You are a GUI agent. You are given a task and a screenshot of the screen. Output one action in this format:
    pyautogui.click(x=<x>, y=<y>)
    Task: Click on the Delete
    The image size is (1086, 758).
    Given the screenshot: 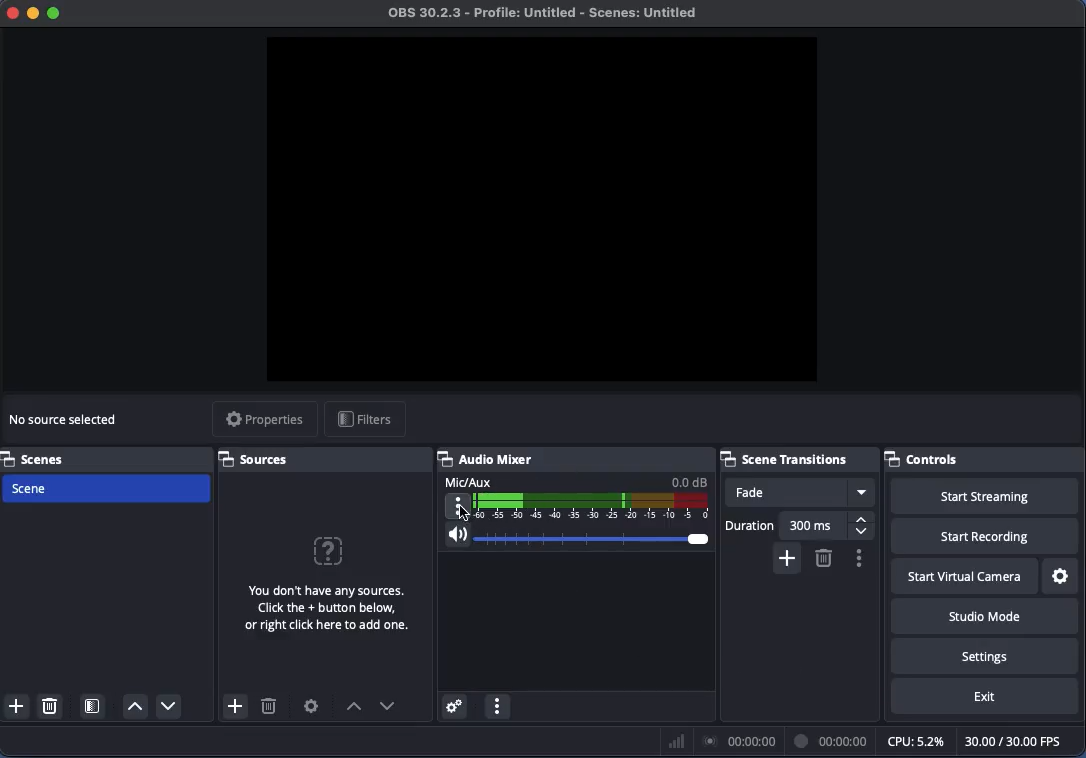 What is the action you would take?
    pyautogui.click(x=823, y=558)
    